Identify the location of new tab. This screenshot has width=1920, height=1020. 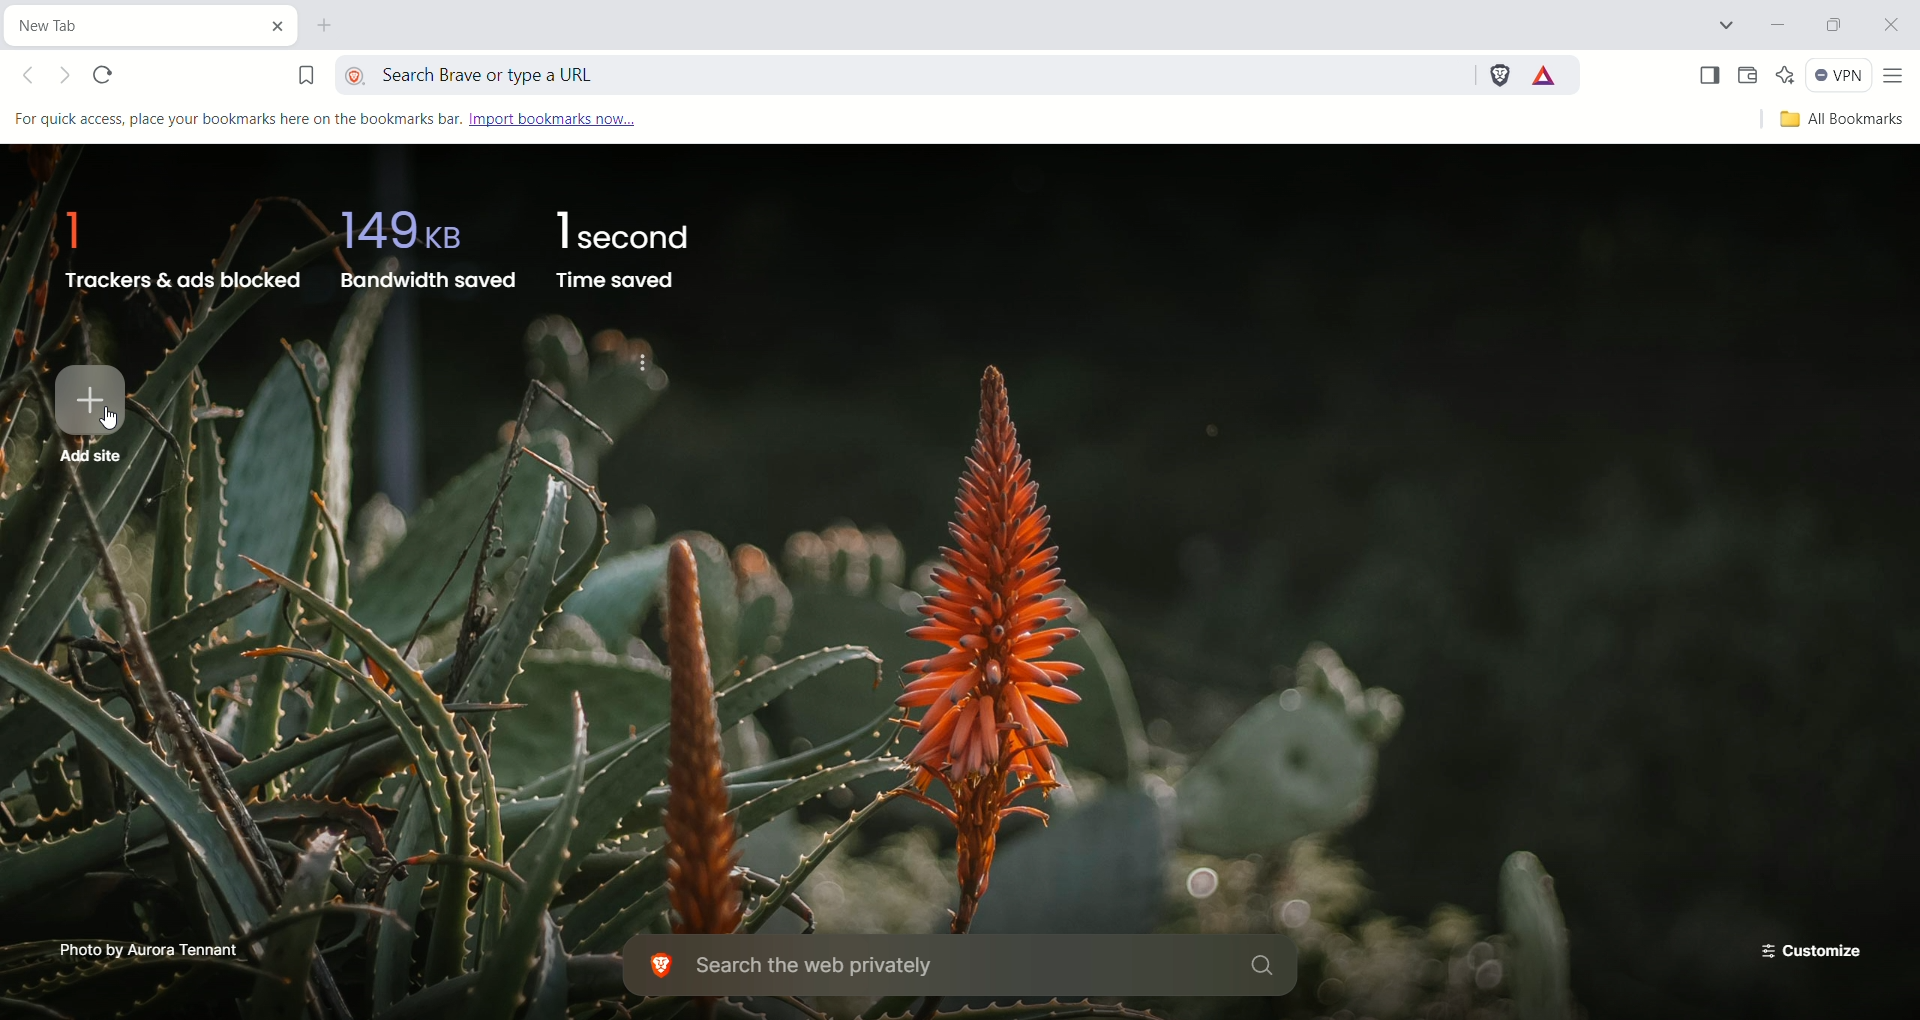
(328, 28).